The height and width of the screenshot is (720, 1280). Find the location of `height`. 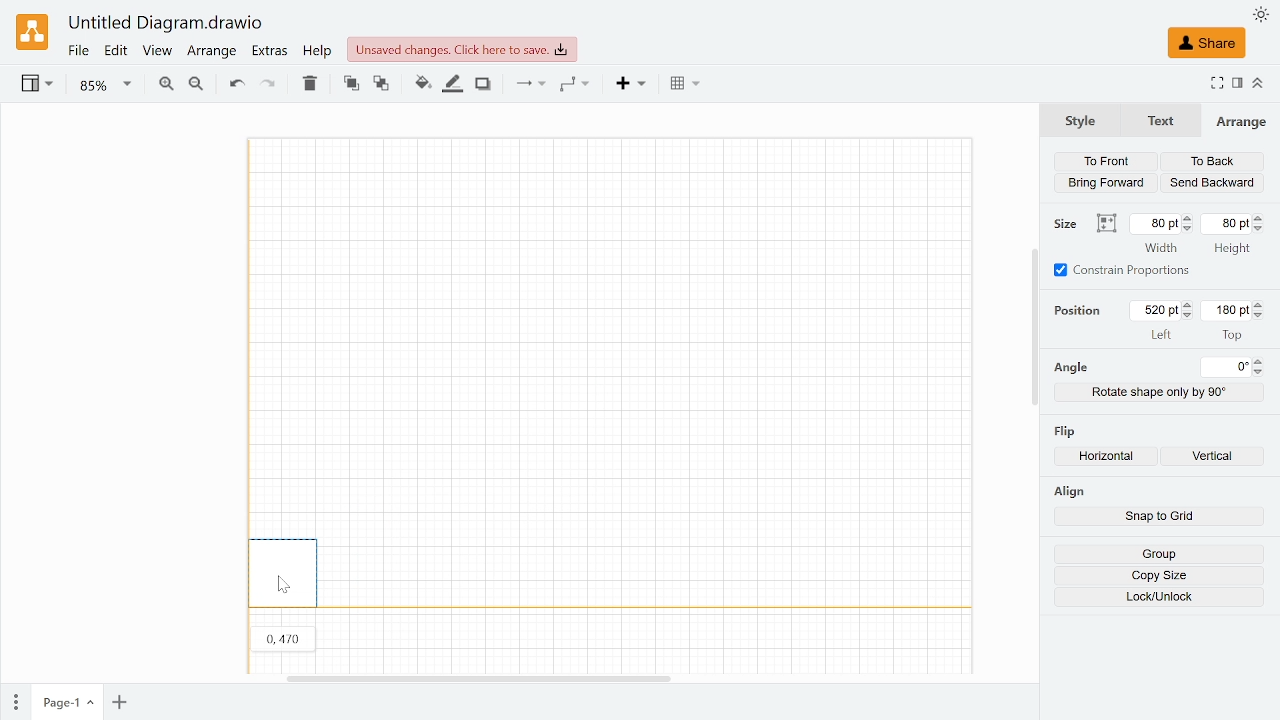

height is located at coordinates (1231, 250).